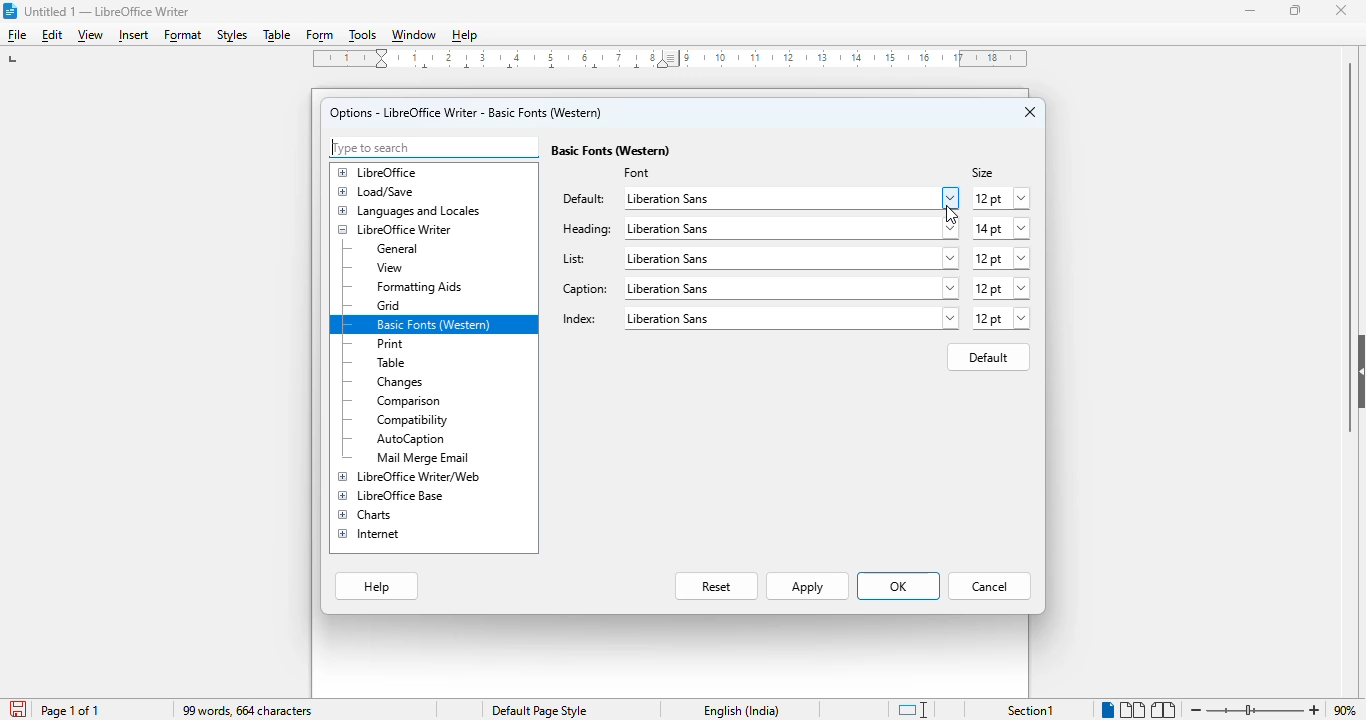  I want to click on insert, so click(134, 37).